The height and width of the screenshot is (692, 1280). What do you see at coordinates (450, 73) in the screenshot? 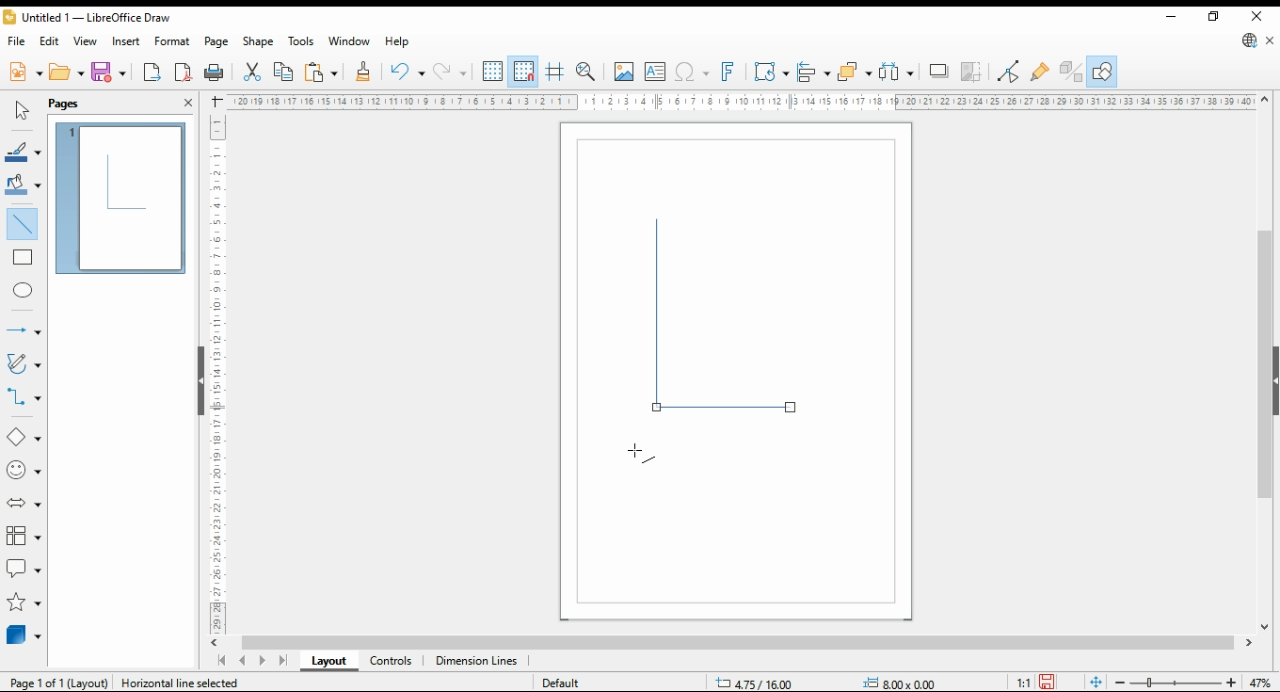
I see `redo` at bounding box center [450, 73].